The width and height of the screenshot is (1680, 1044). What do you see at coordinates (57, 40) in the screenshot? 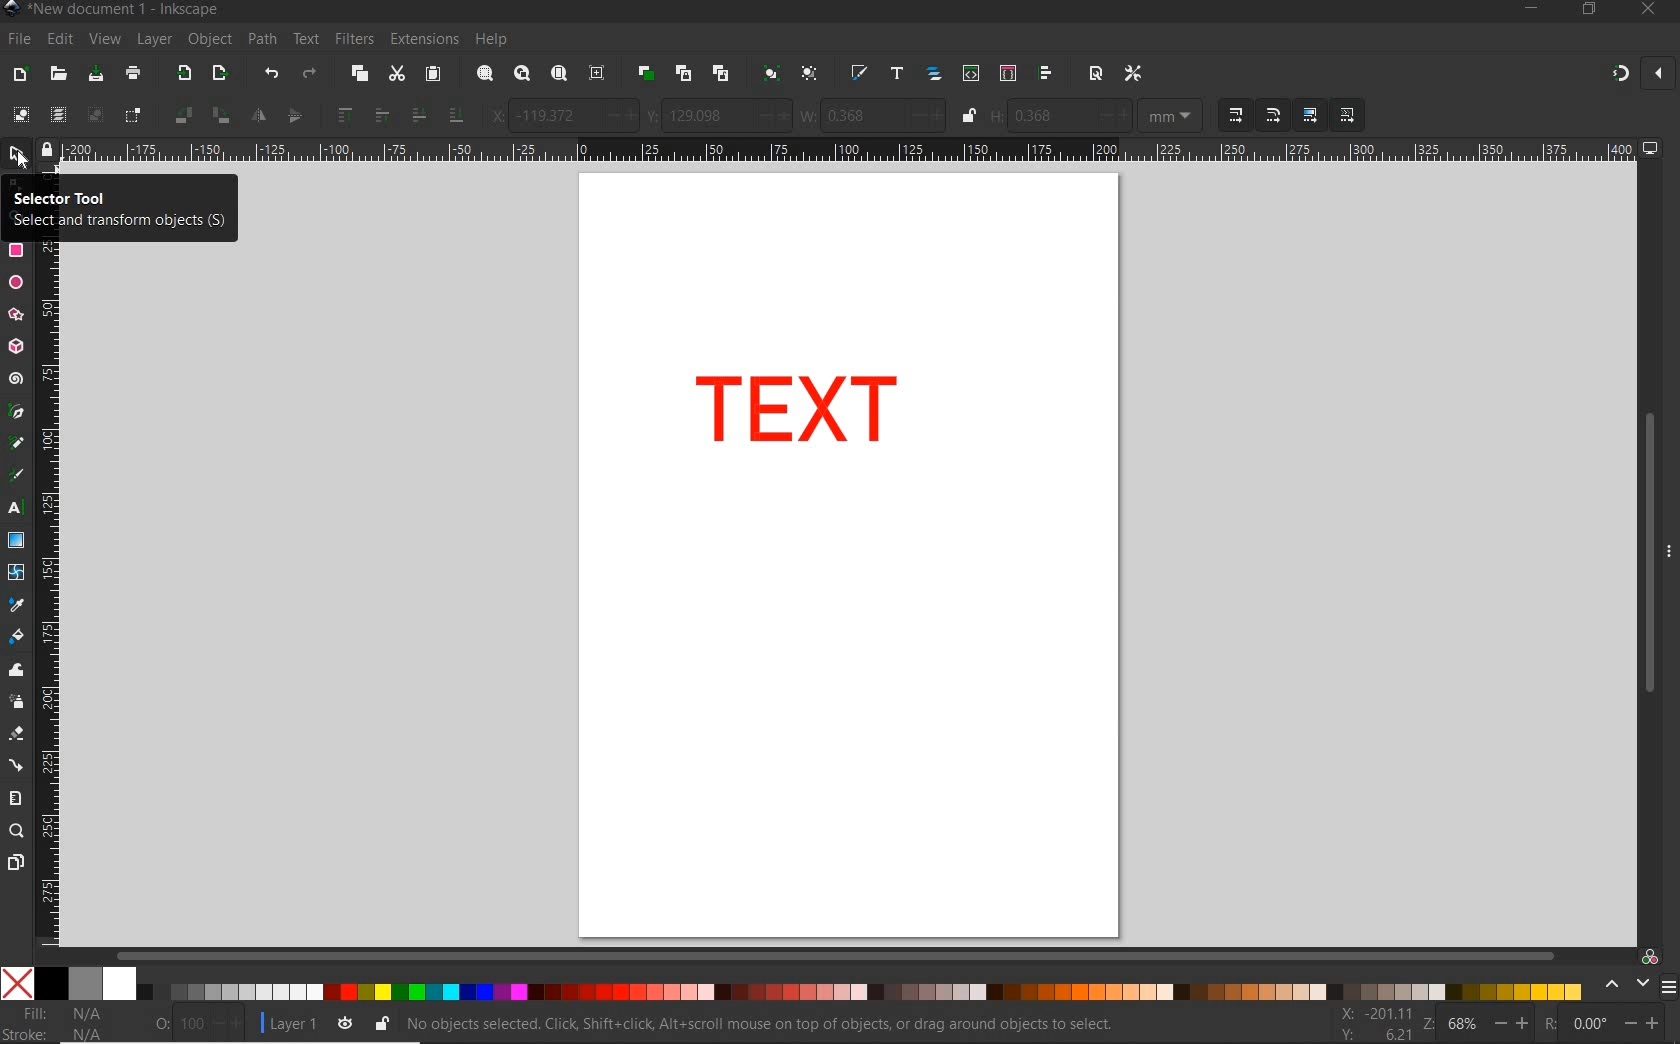
I see `EDIT` at bounding box center [57, 40].